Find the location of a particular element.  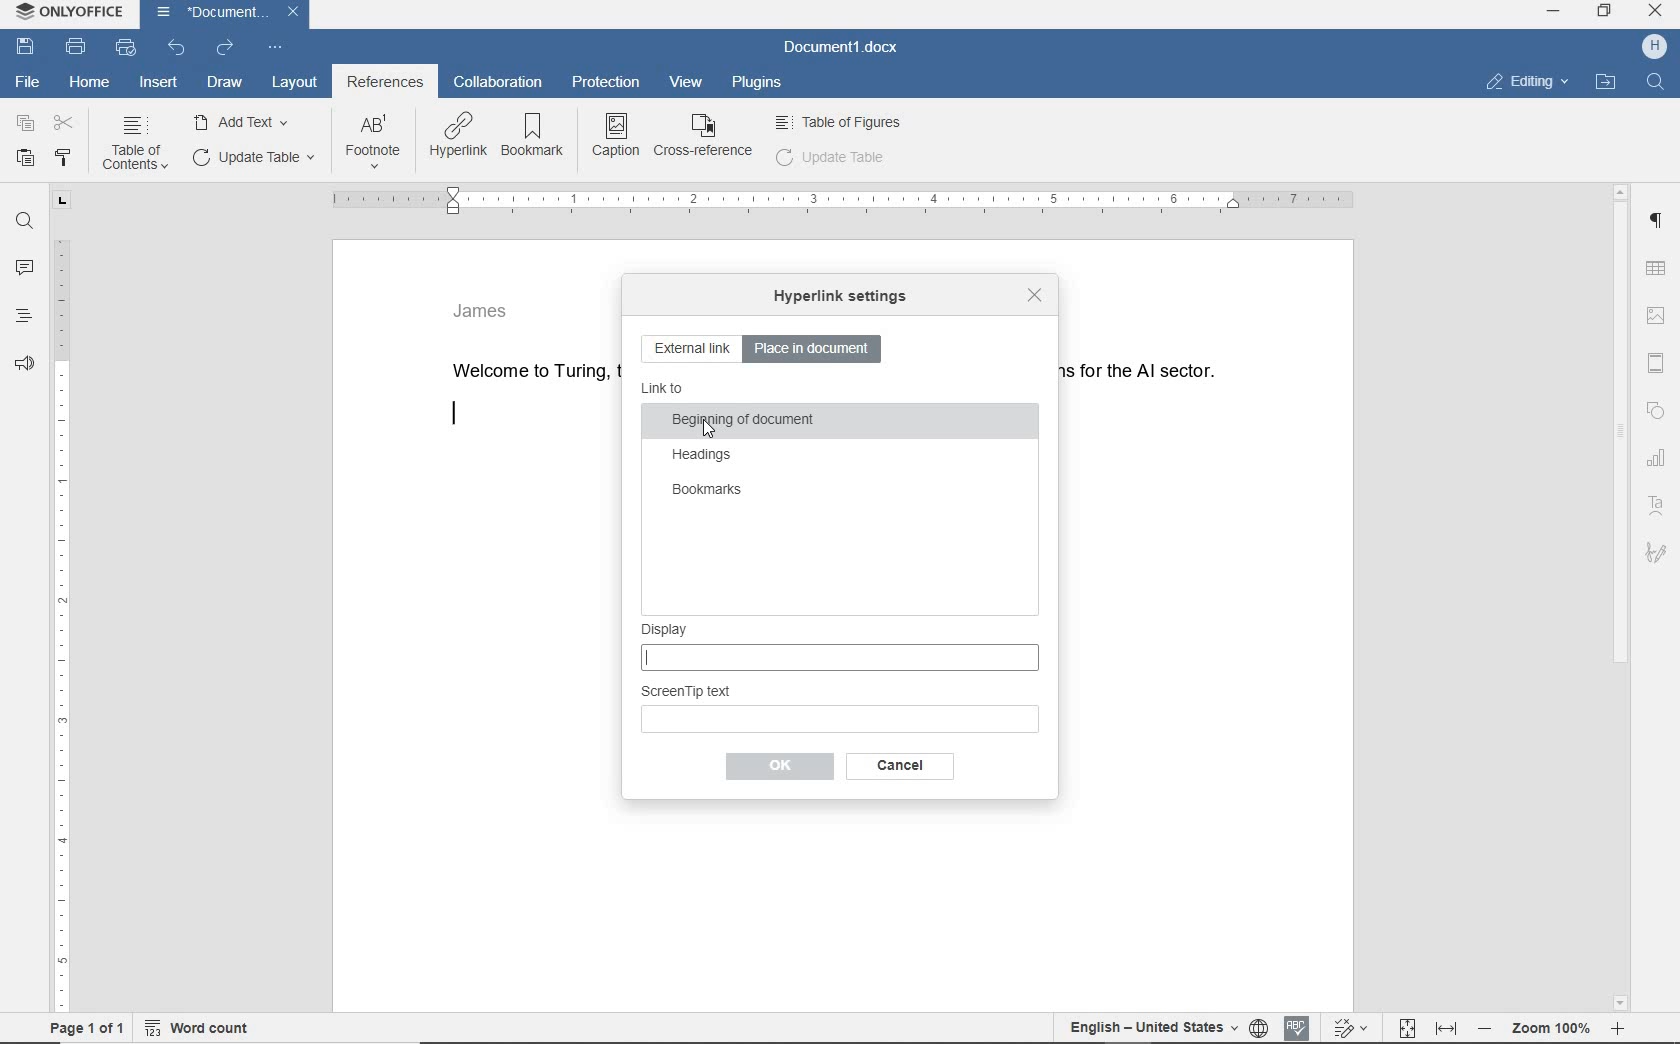

link to is located at coordinates (664, 389).